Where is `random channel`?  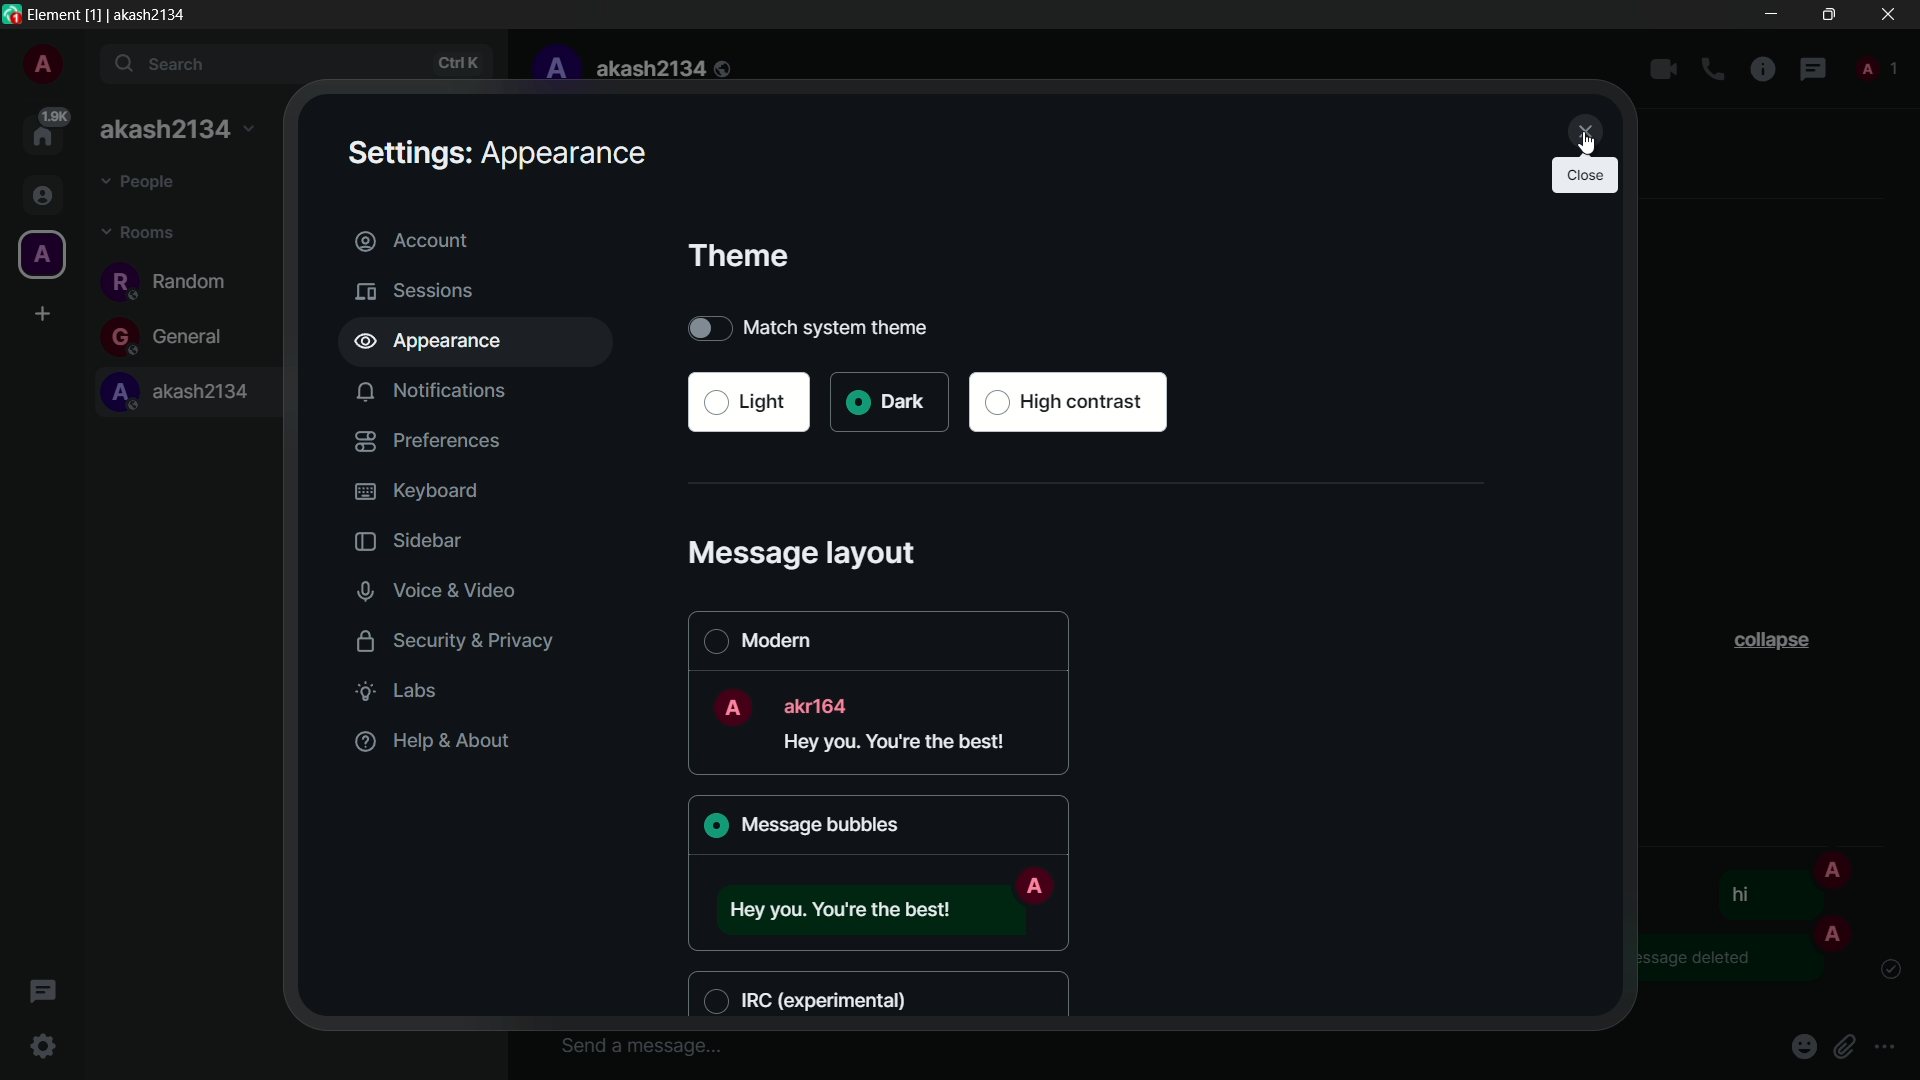 random channel is located at coordinates (170, 281).